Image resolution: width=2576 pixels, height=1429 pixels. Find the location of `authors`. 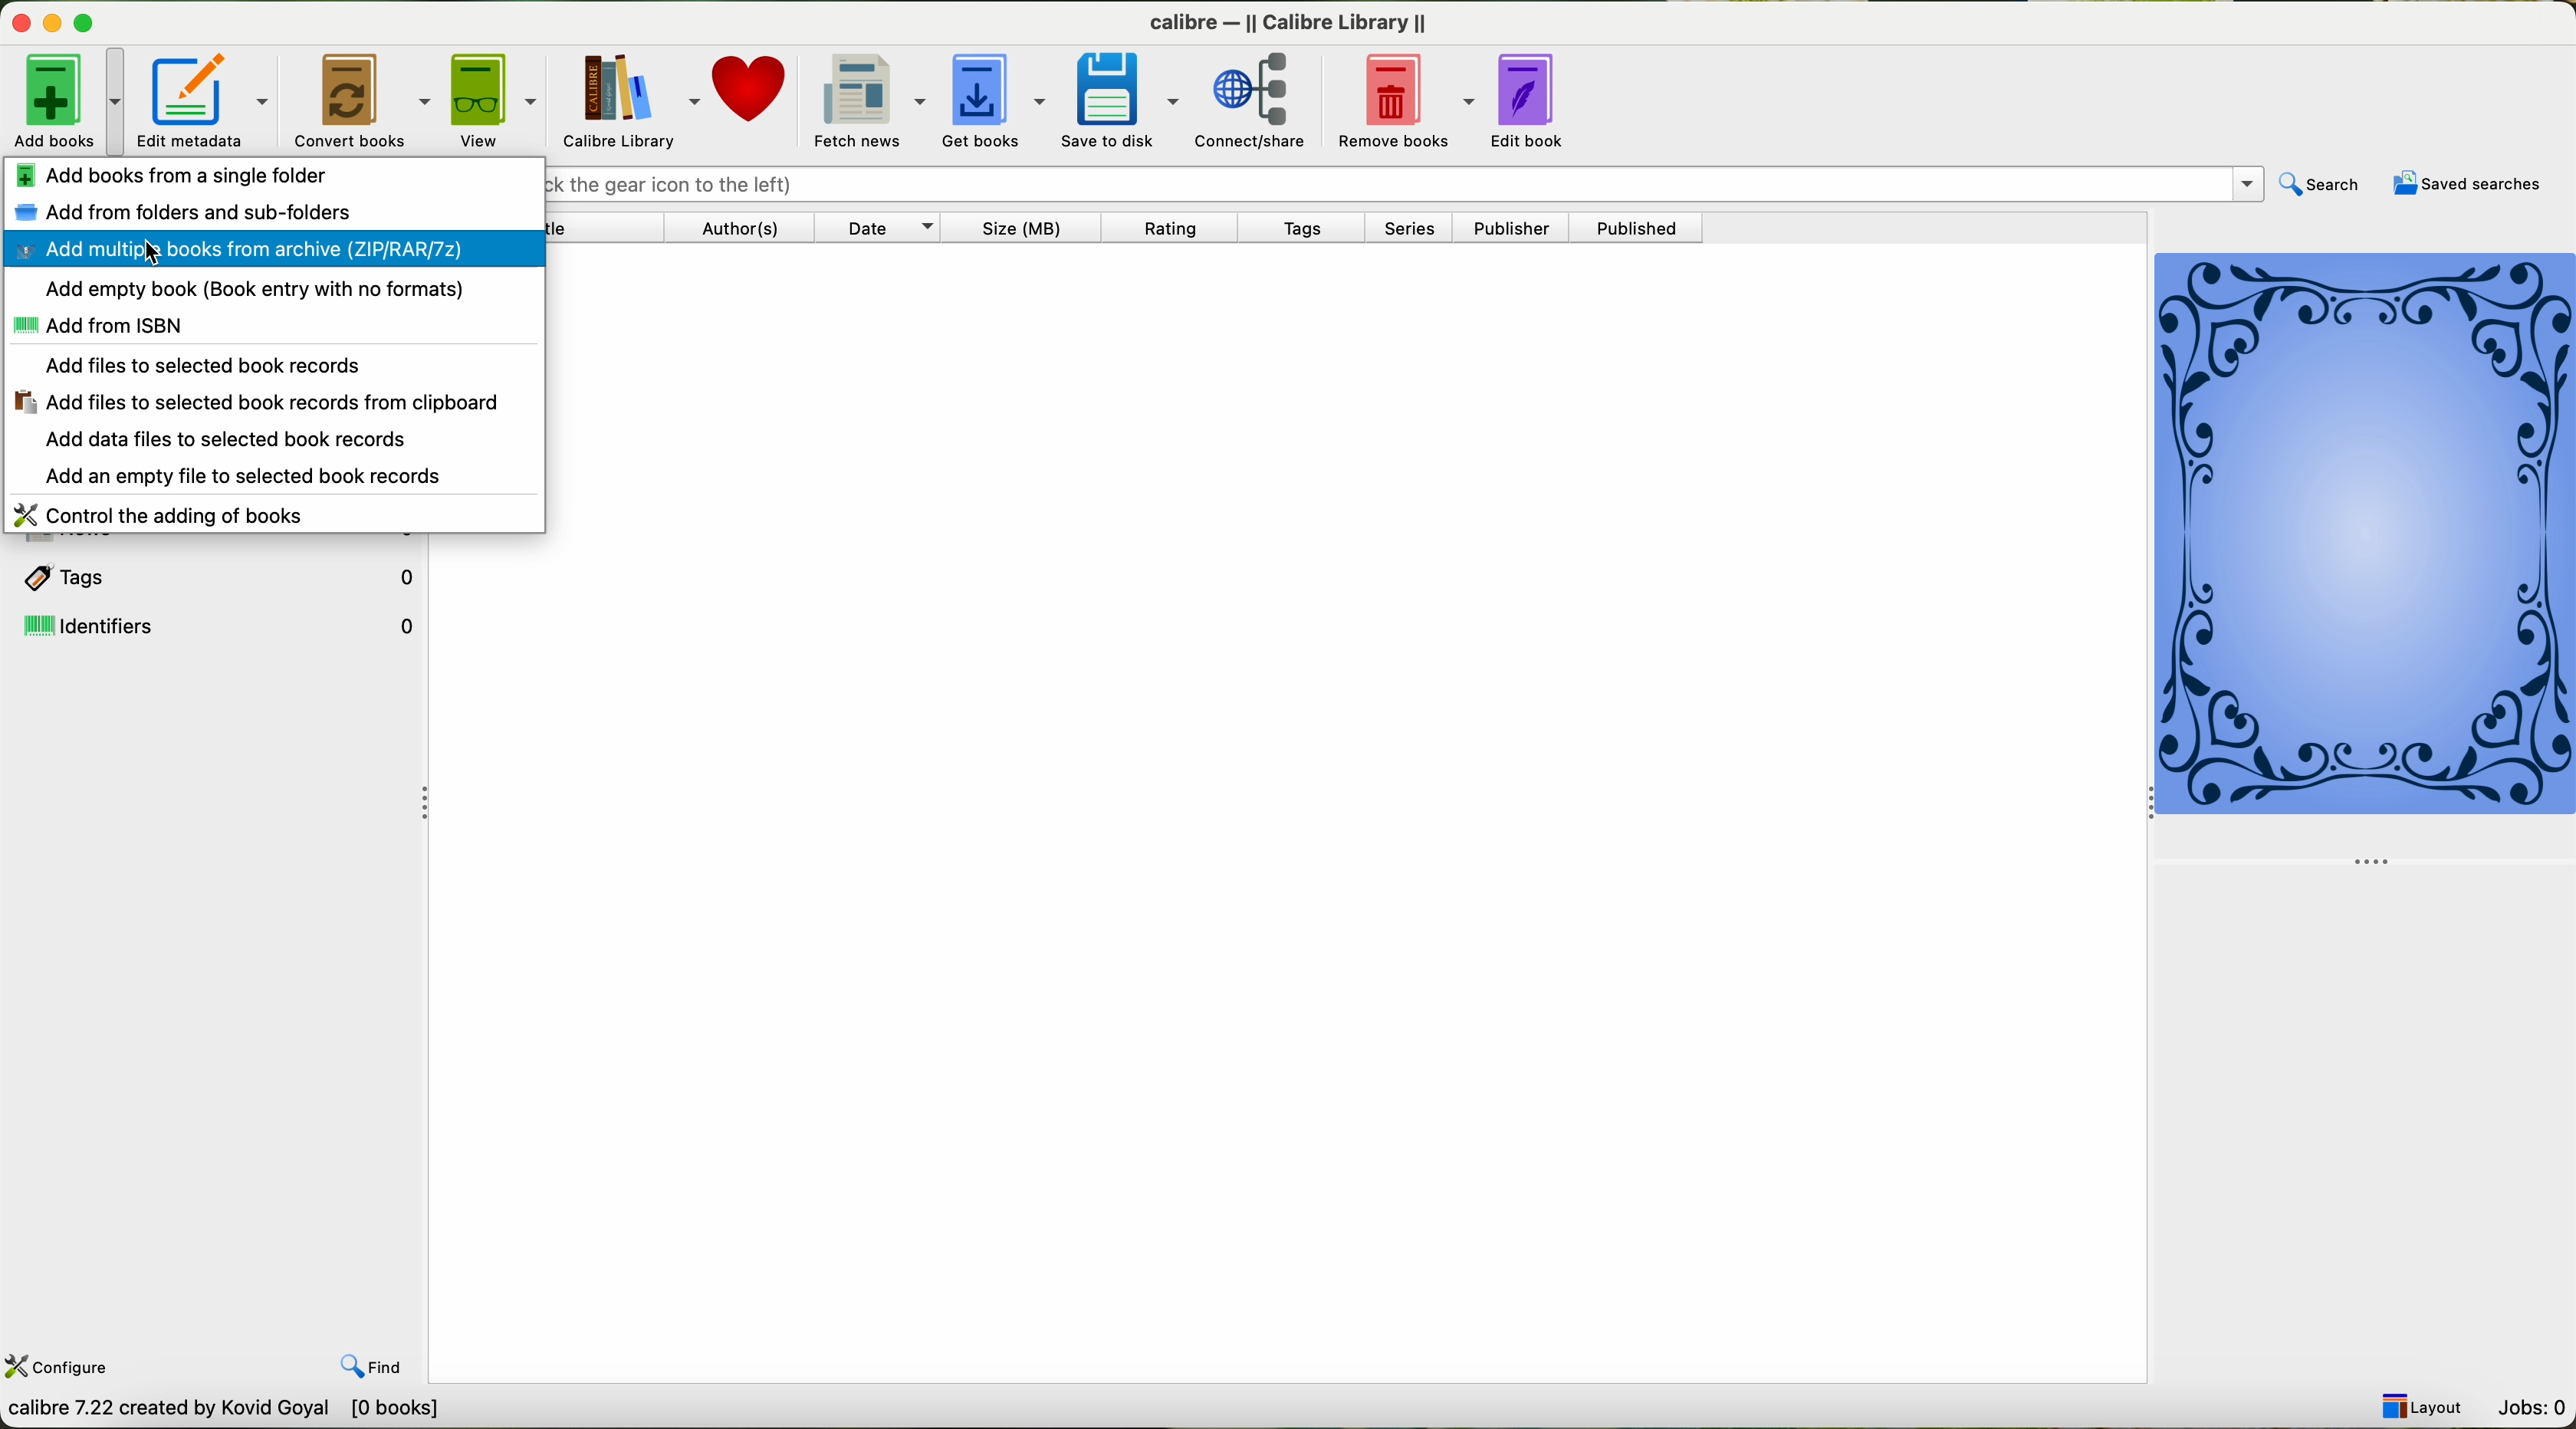

authors is located at coordinates (745, 228).